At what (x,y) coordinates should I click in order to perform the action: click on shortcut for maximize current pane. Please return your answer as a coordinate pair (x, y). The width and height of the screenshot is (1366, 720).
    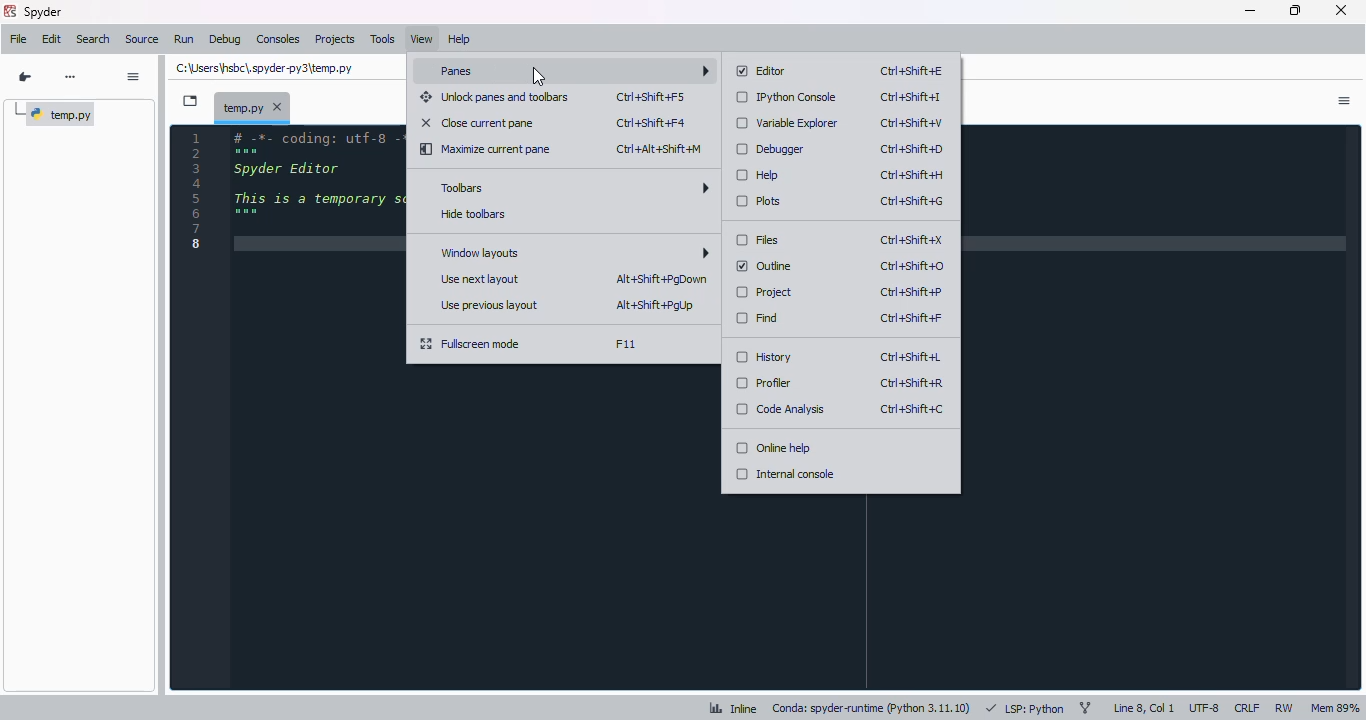
    Looking at the image, I should click on (660, 149).